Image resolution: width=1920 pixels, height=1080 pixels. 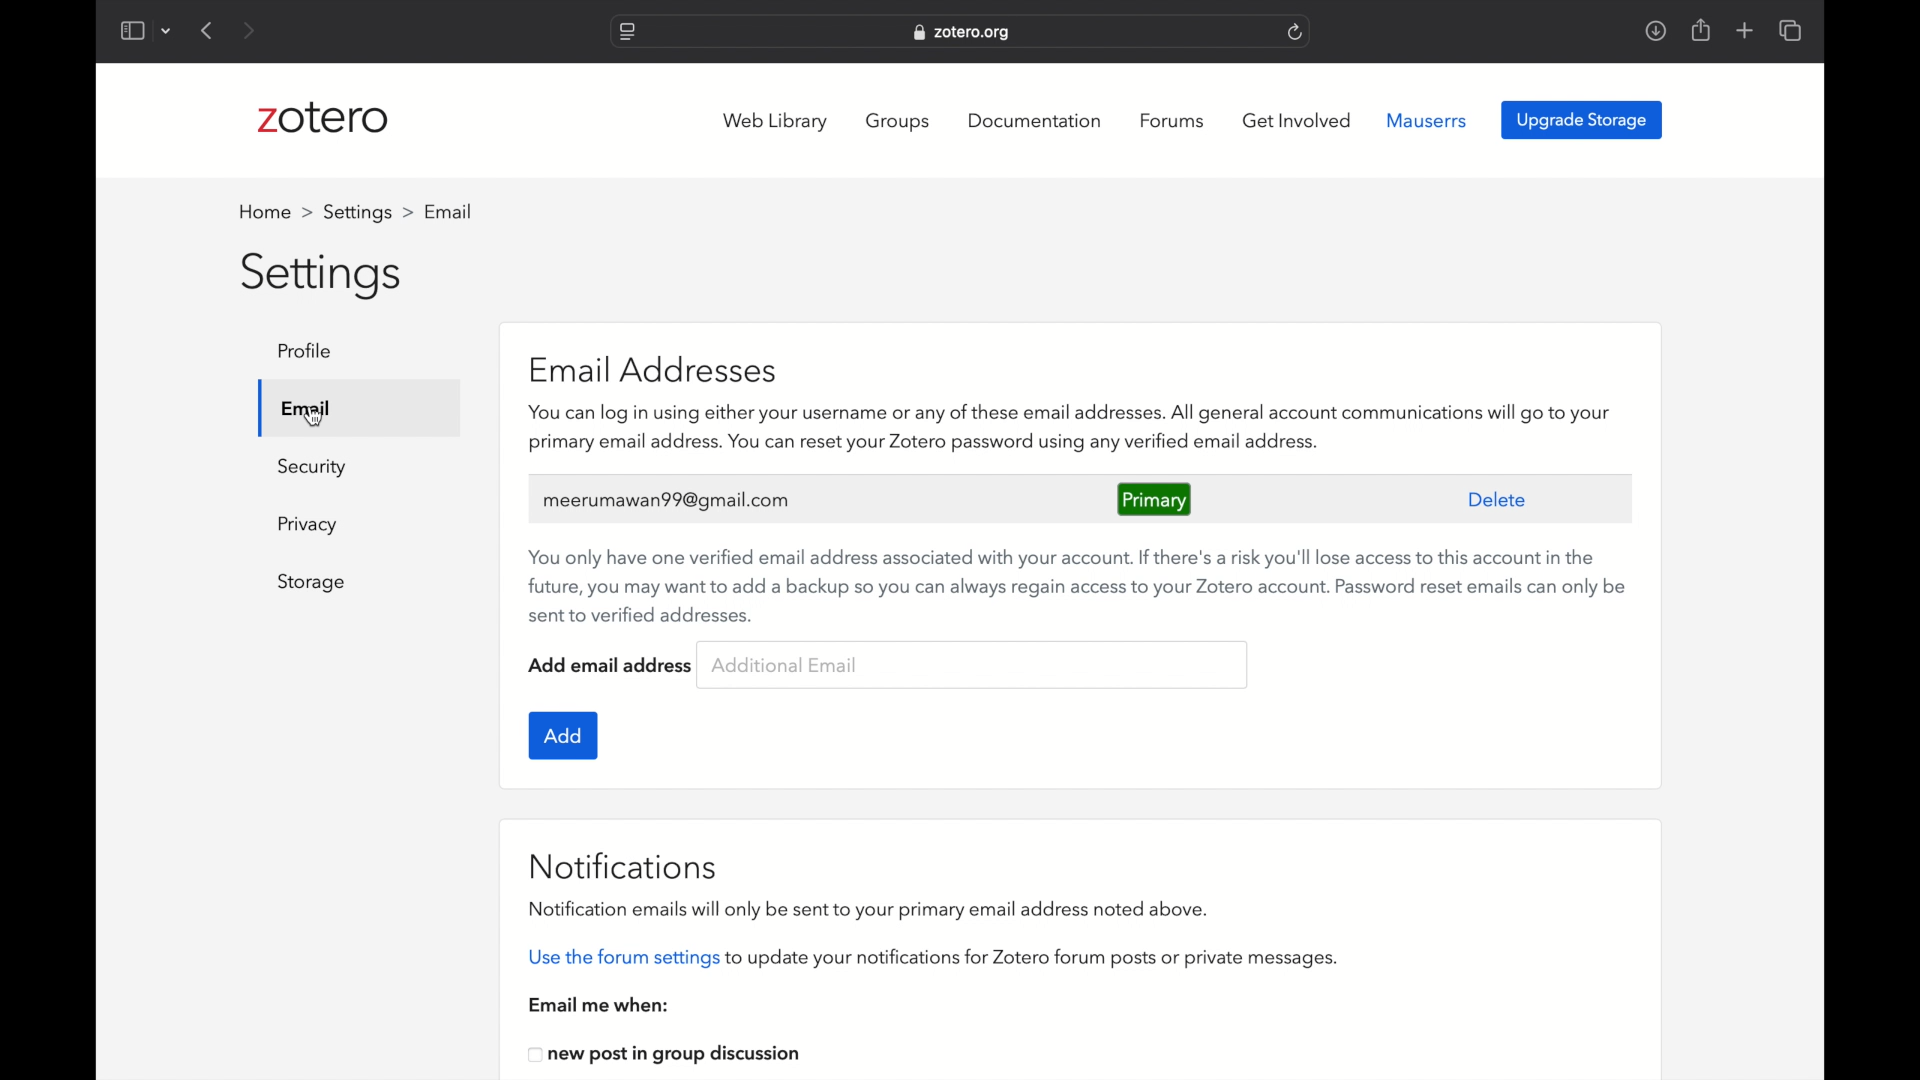 I want to click on next, so click(x=248, y=30).